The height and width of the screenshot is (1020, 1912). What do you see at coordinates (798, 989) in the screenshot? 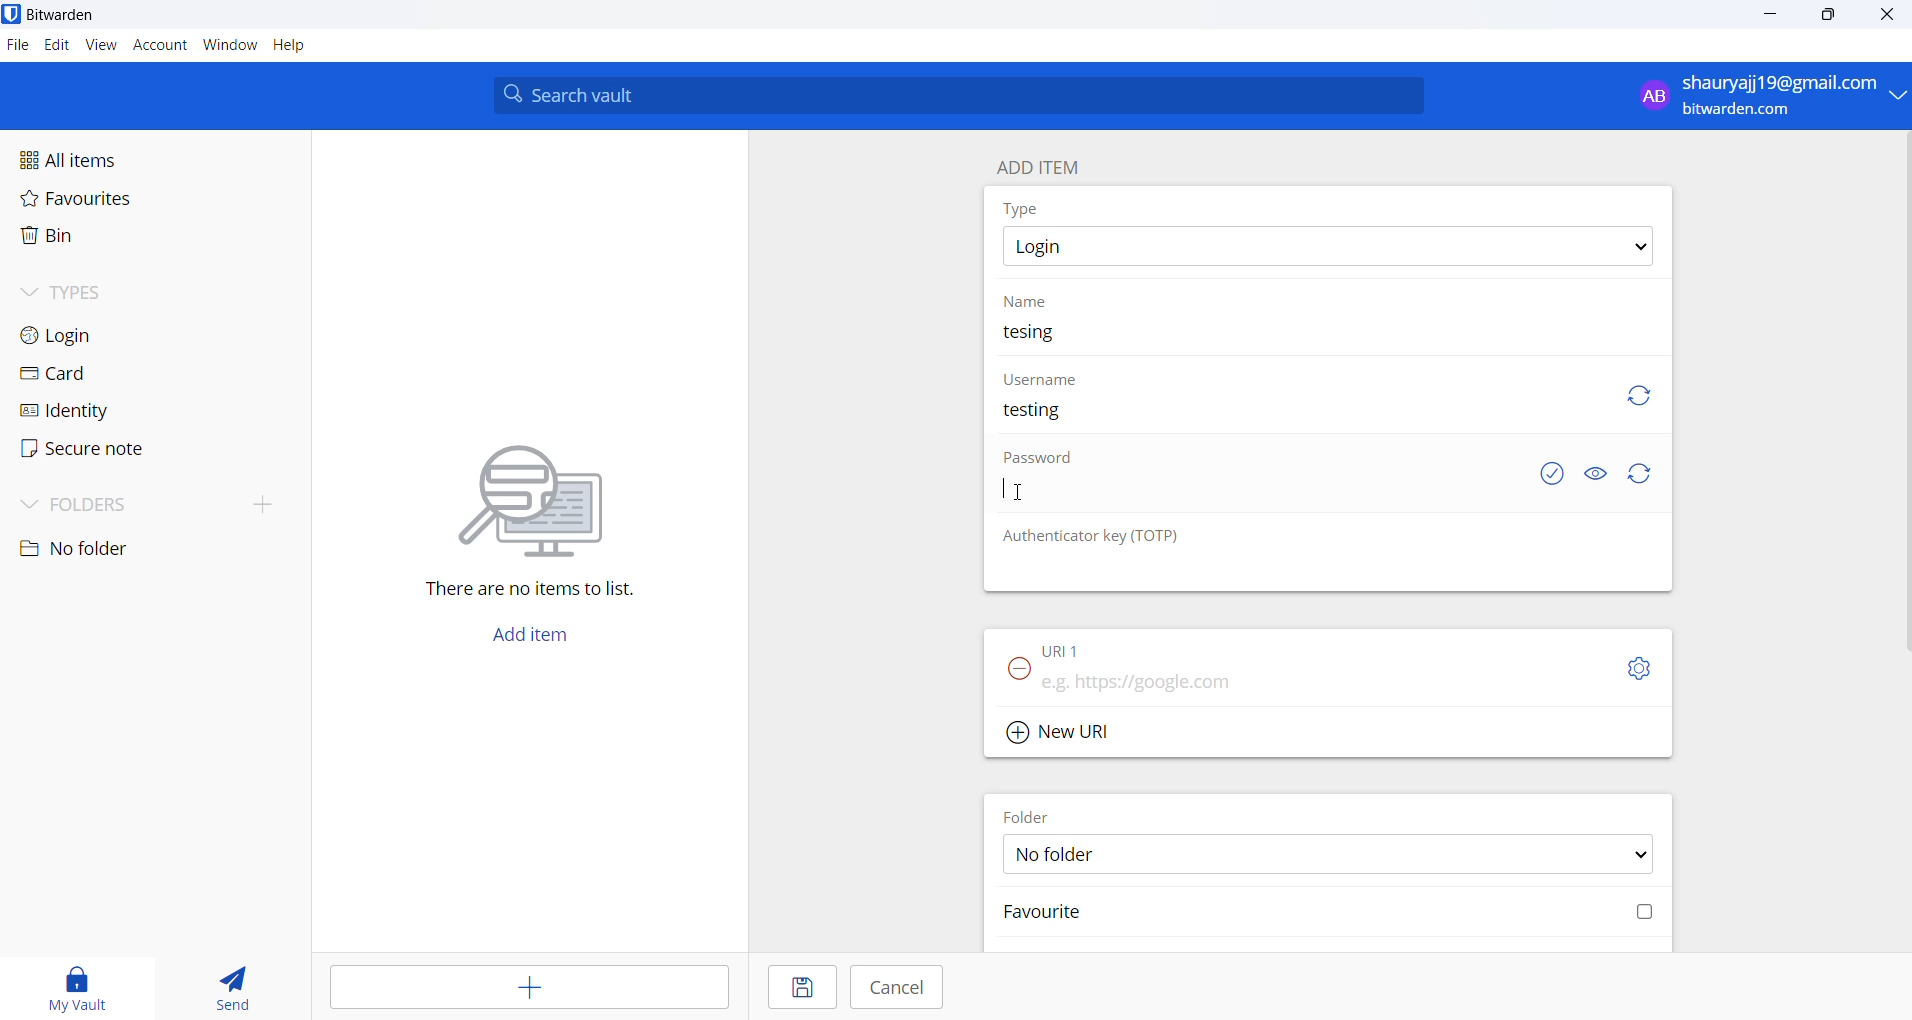
I see `Save` at bounding box center [798, 989].